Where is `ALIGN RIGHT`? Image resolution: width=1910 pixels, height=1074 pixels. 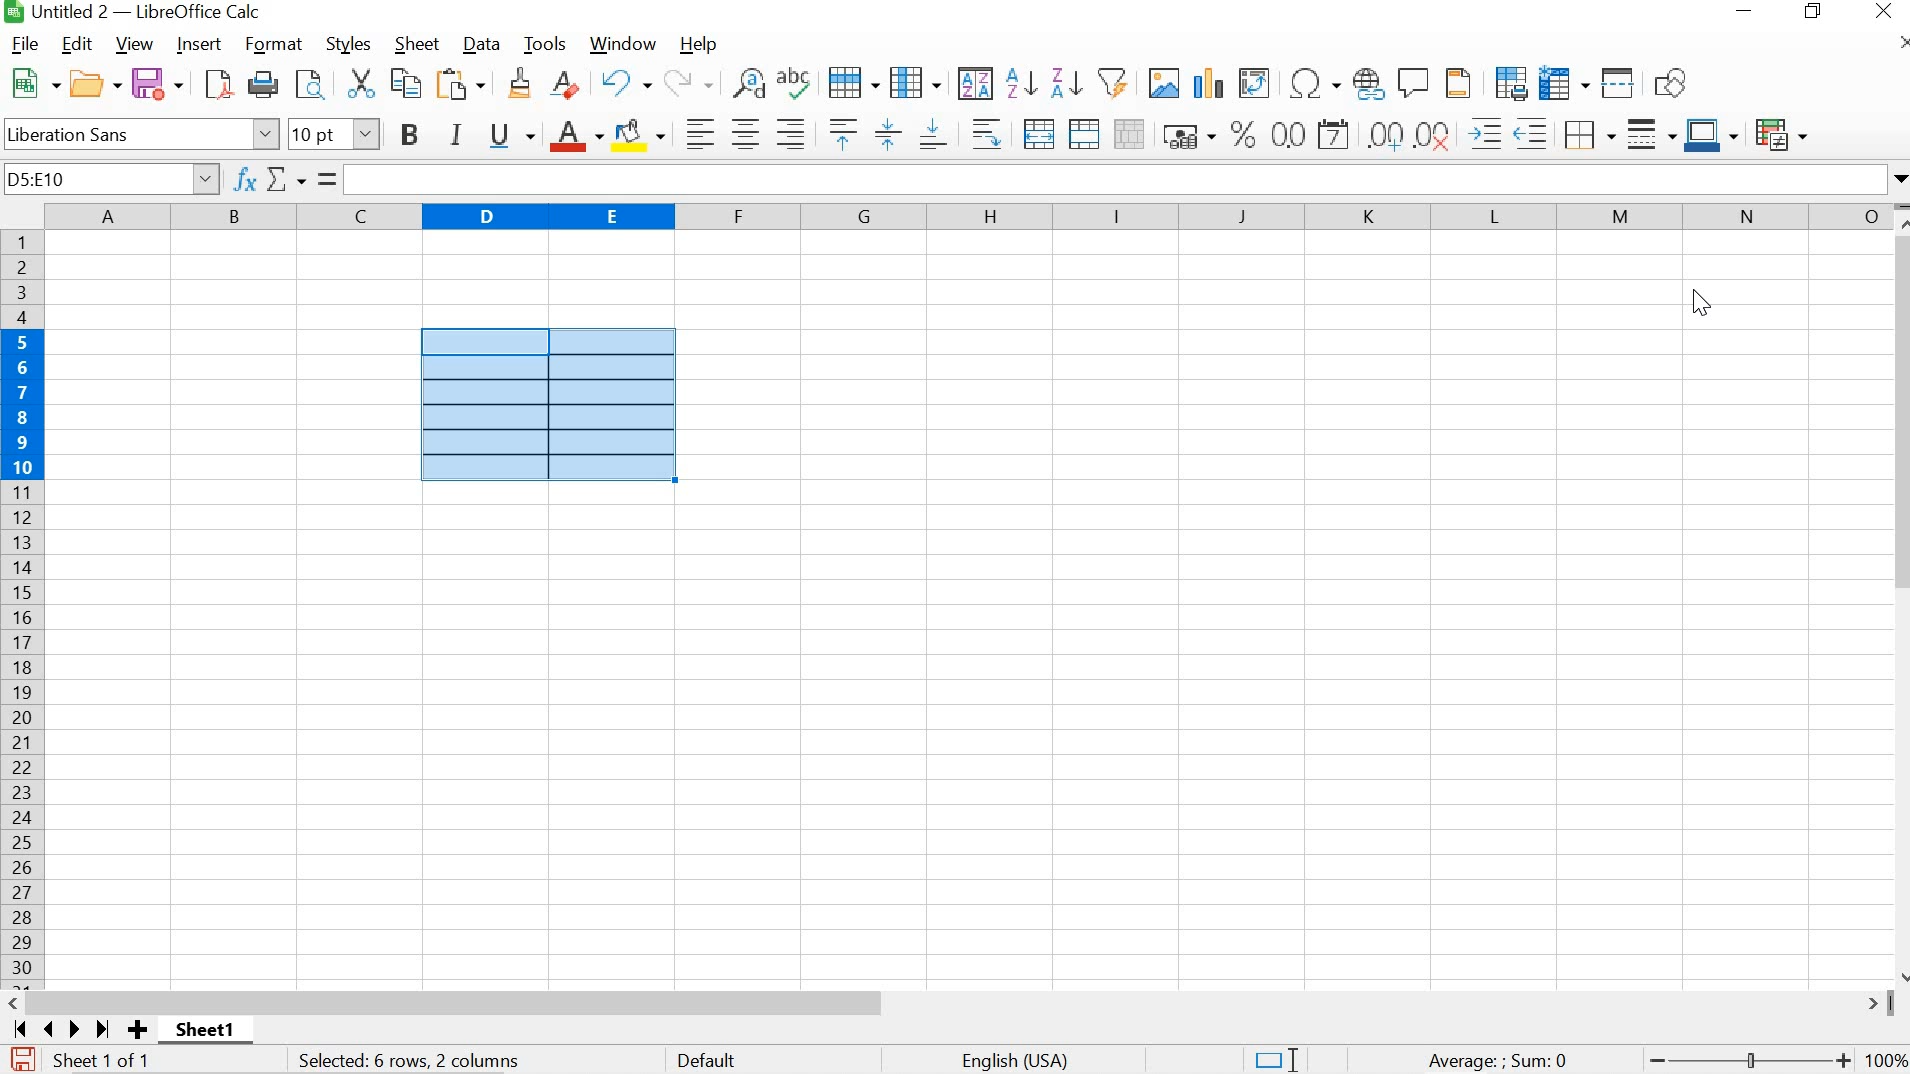 ALIGN RIGHT is located at coordinates (789, 133).